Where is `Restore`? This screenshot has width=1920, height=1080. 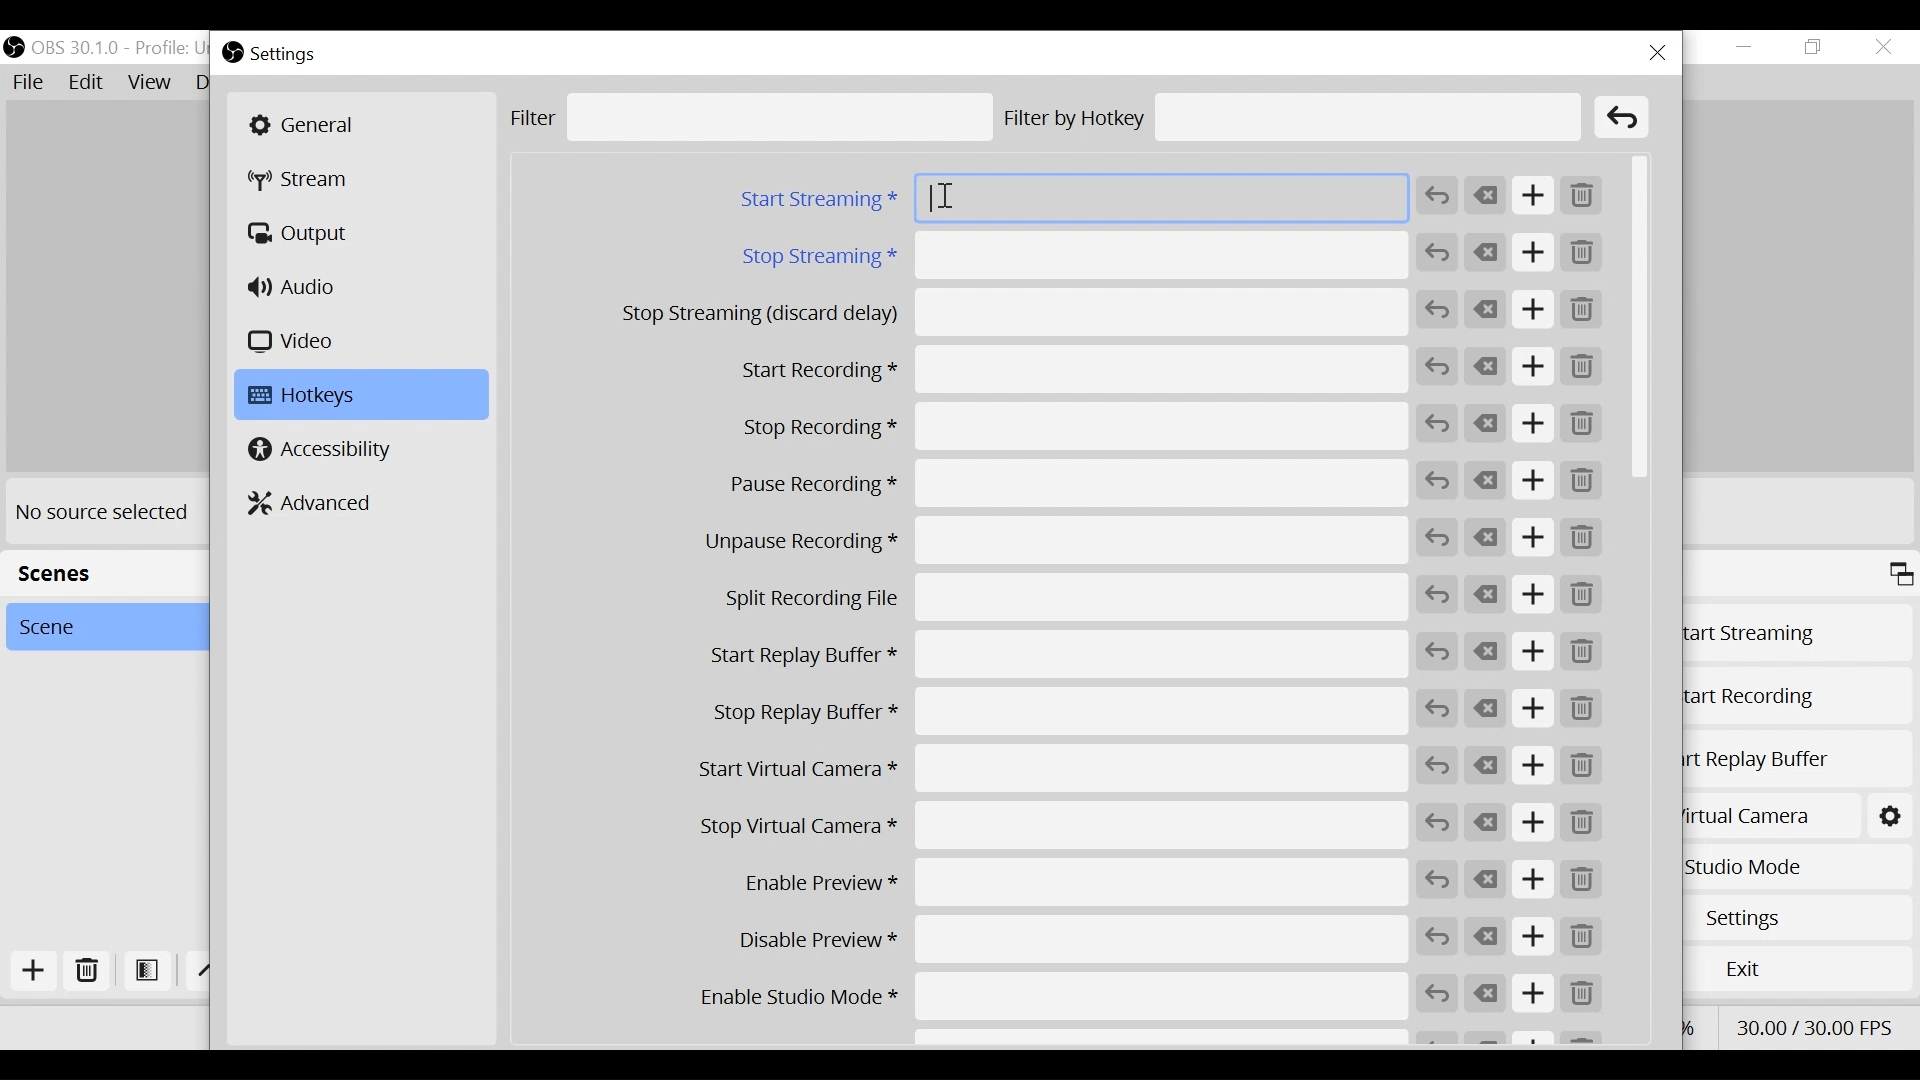
Restore is located at coordinates (1815, 48).